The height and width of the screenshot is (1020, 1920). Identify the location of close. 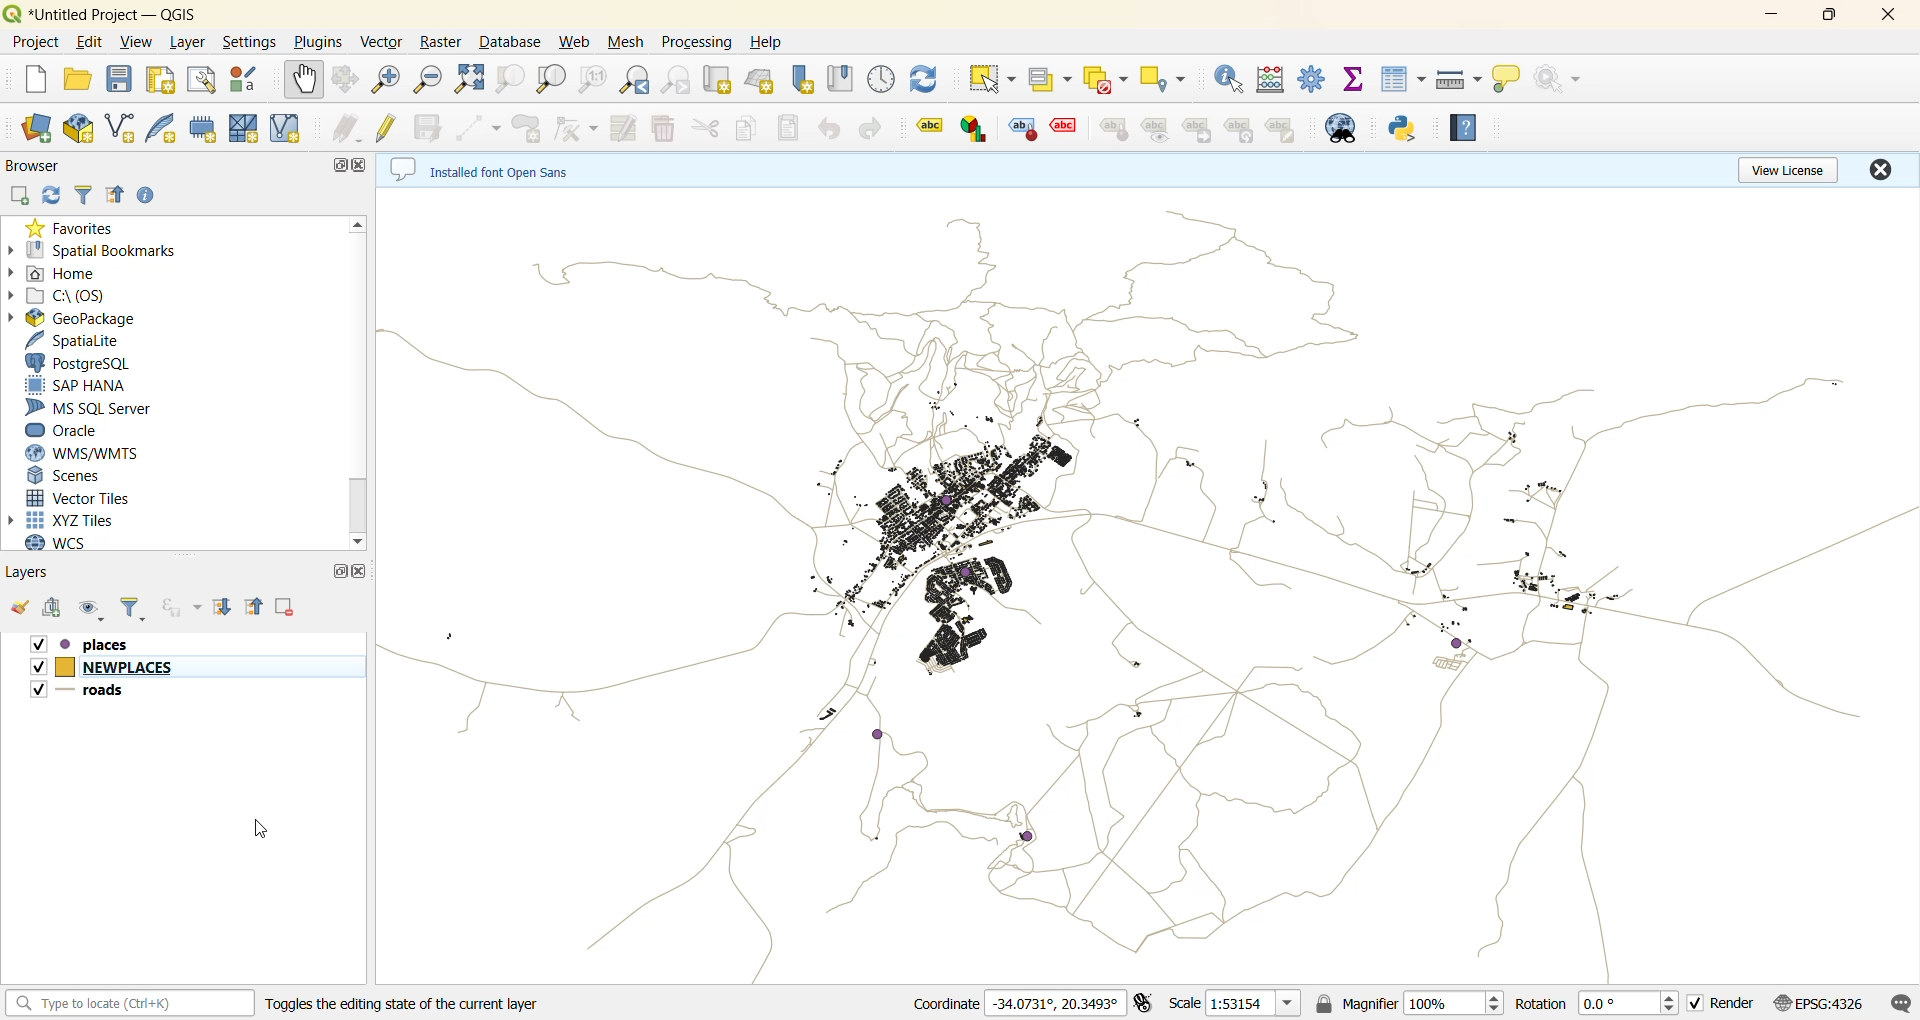
(1881, 170).